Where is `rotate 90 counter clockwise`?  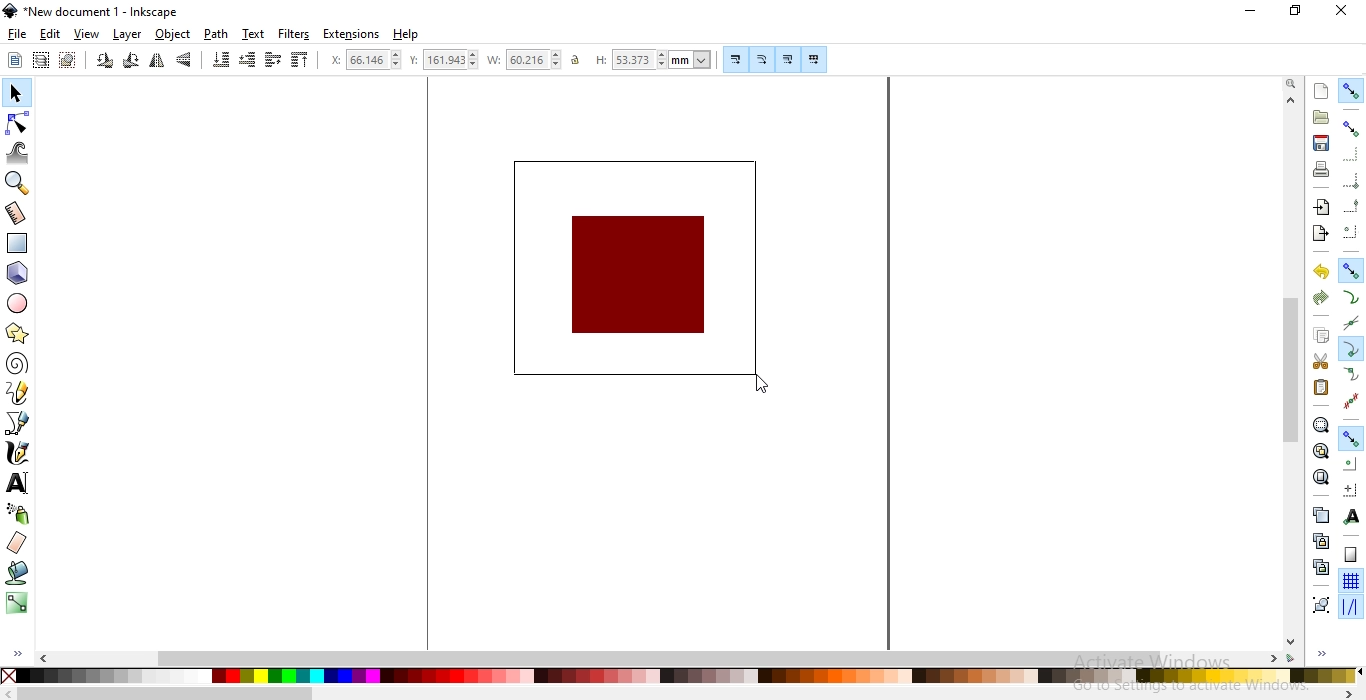
rotate 90 counter clockwise is located at coordinates (103, 62).